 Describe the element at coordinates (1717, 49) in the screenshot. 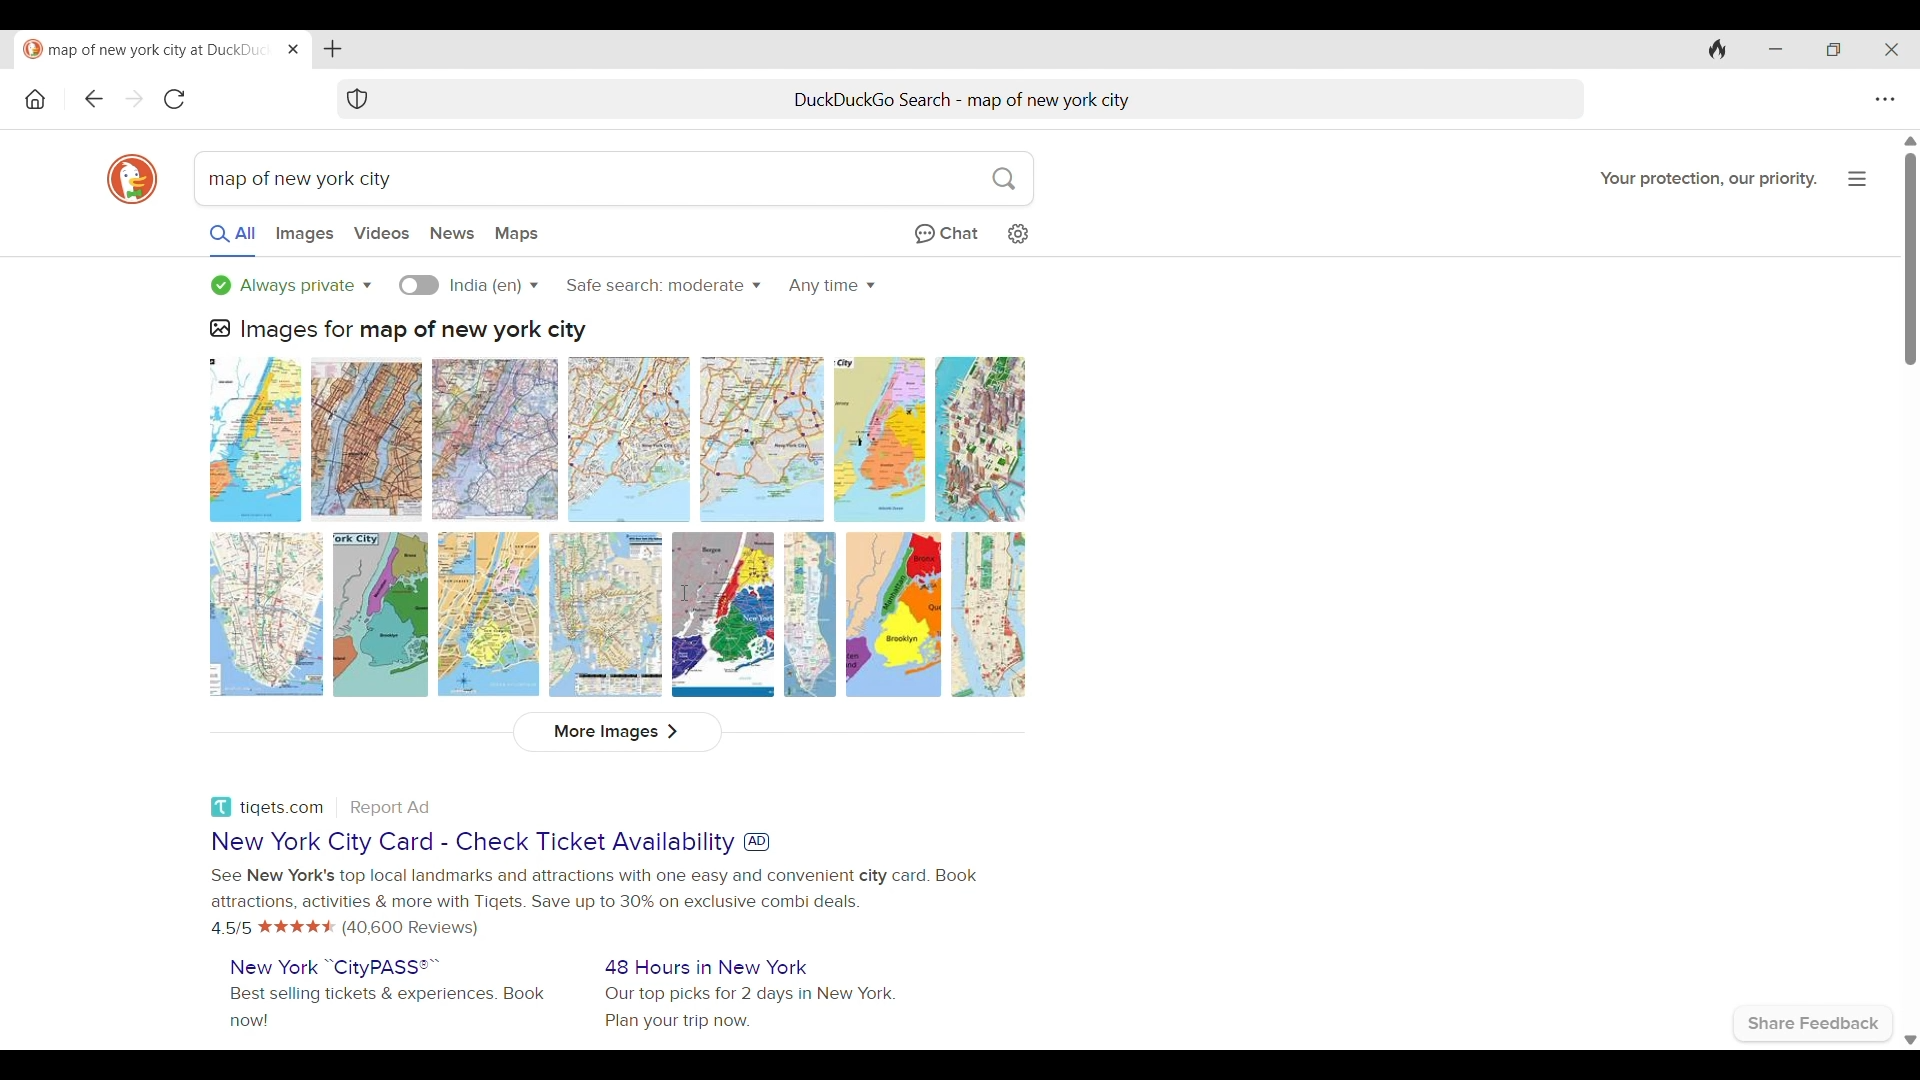

I see `Clear browsing history` at that location.